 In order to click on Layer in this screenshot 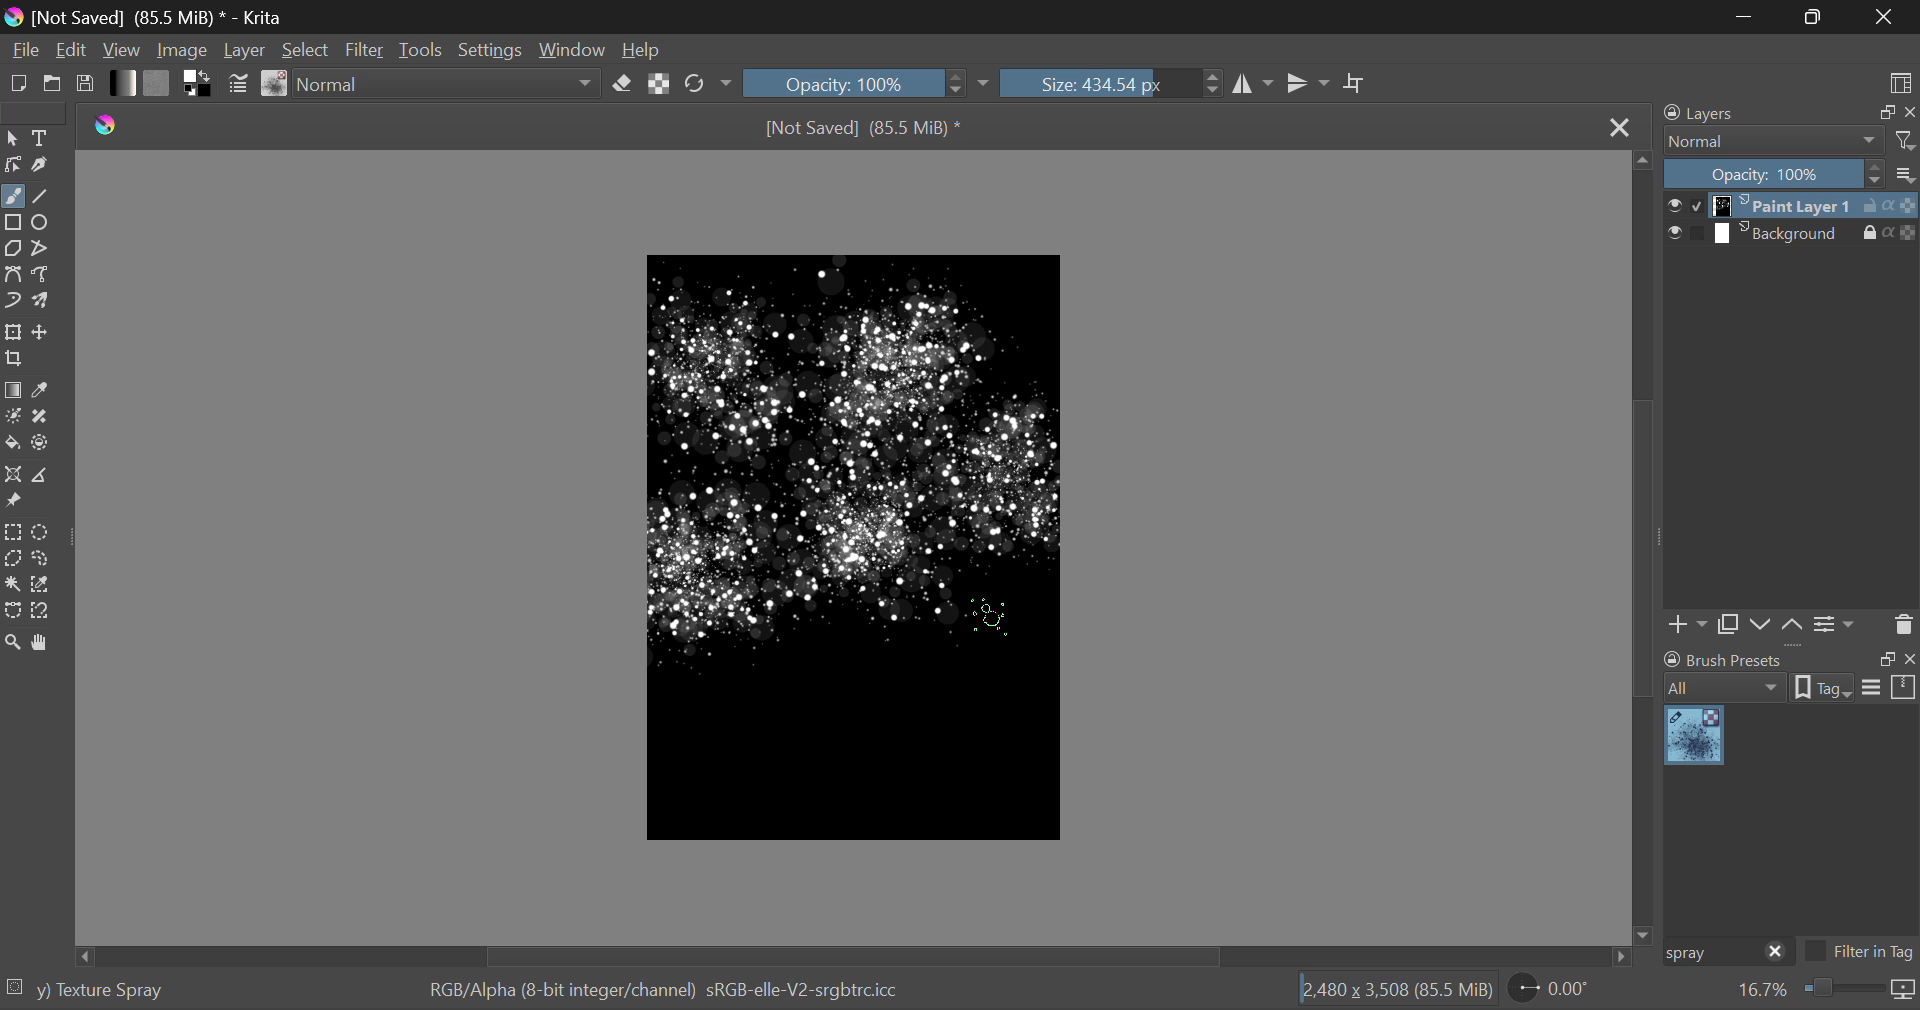, I will do `click(246, 49)`.